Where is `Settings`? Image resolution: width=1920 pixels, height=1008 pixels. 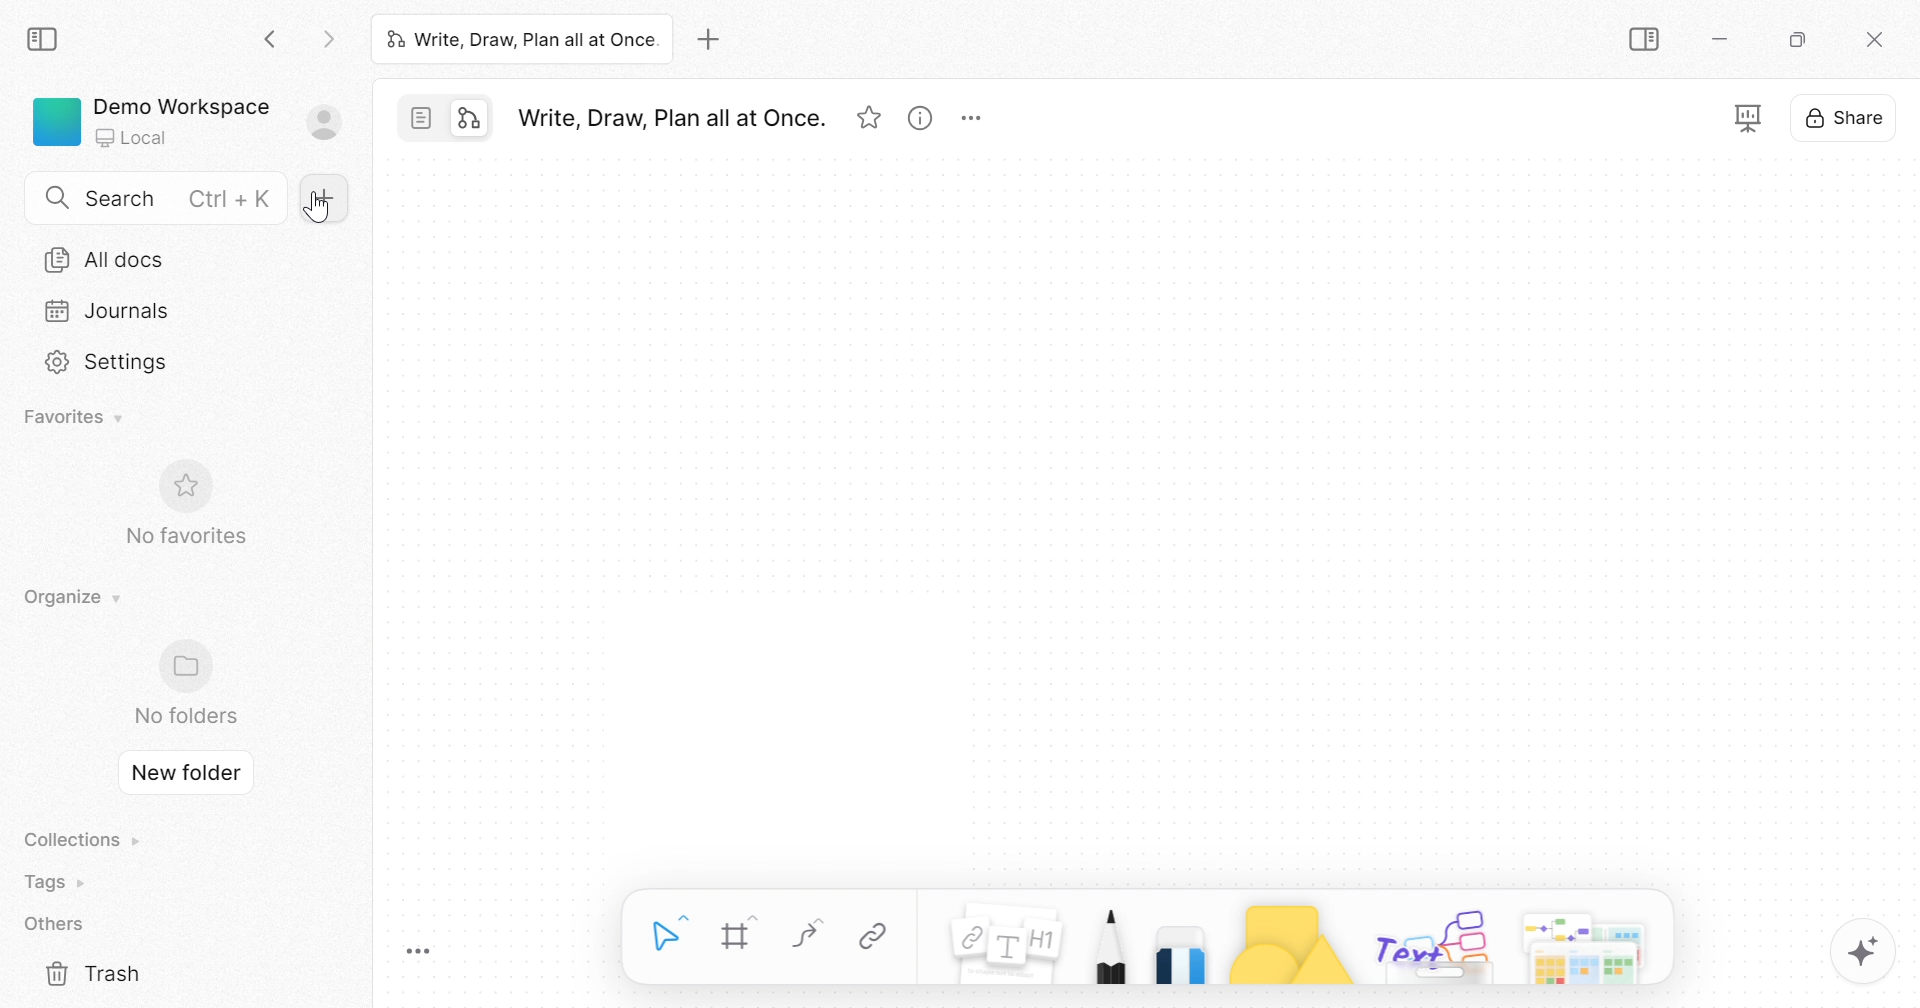
Settings is located at coordinates (112, 364).